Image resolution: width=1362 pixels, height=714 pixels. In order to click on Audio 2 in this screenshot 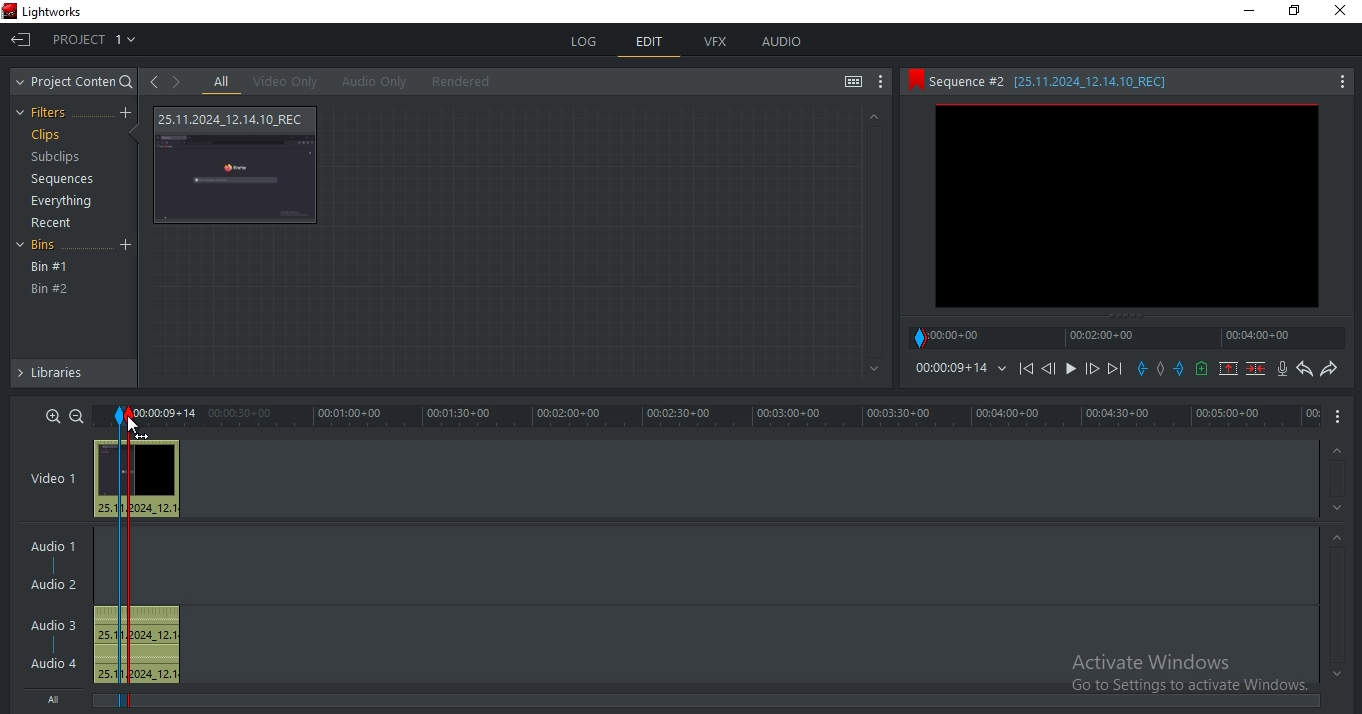, I will do `click(61, 585)`.